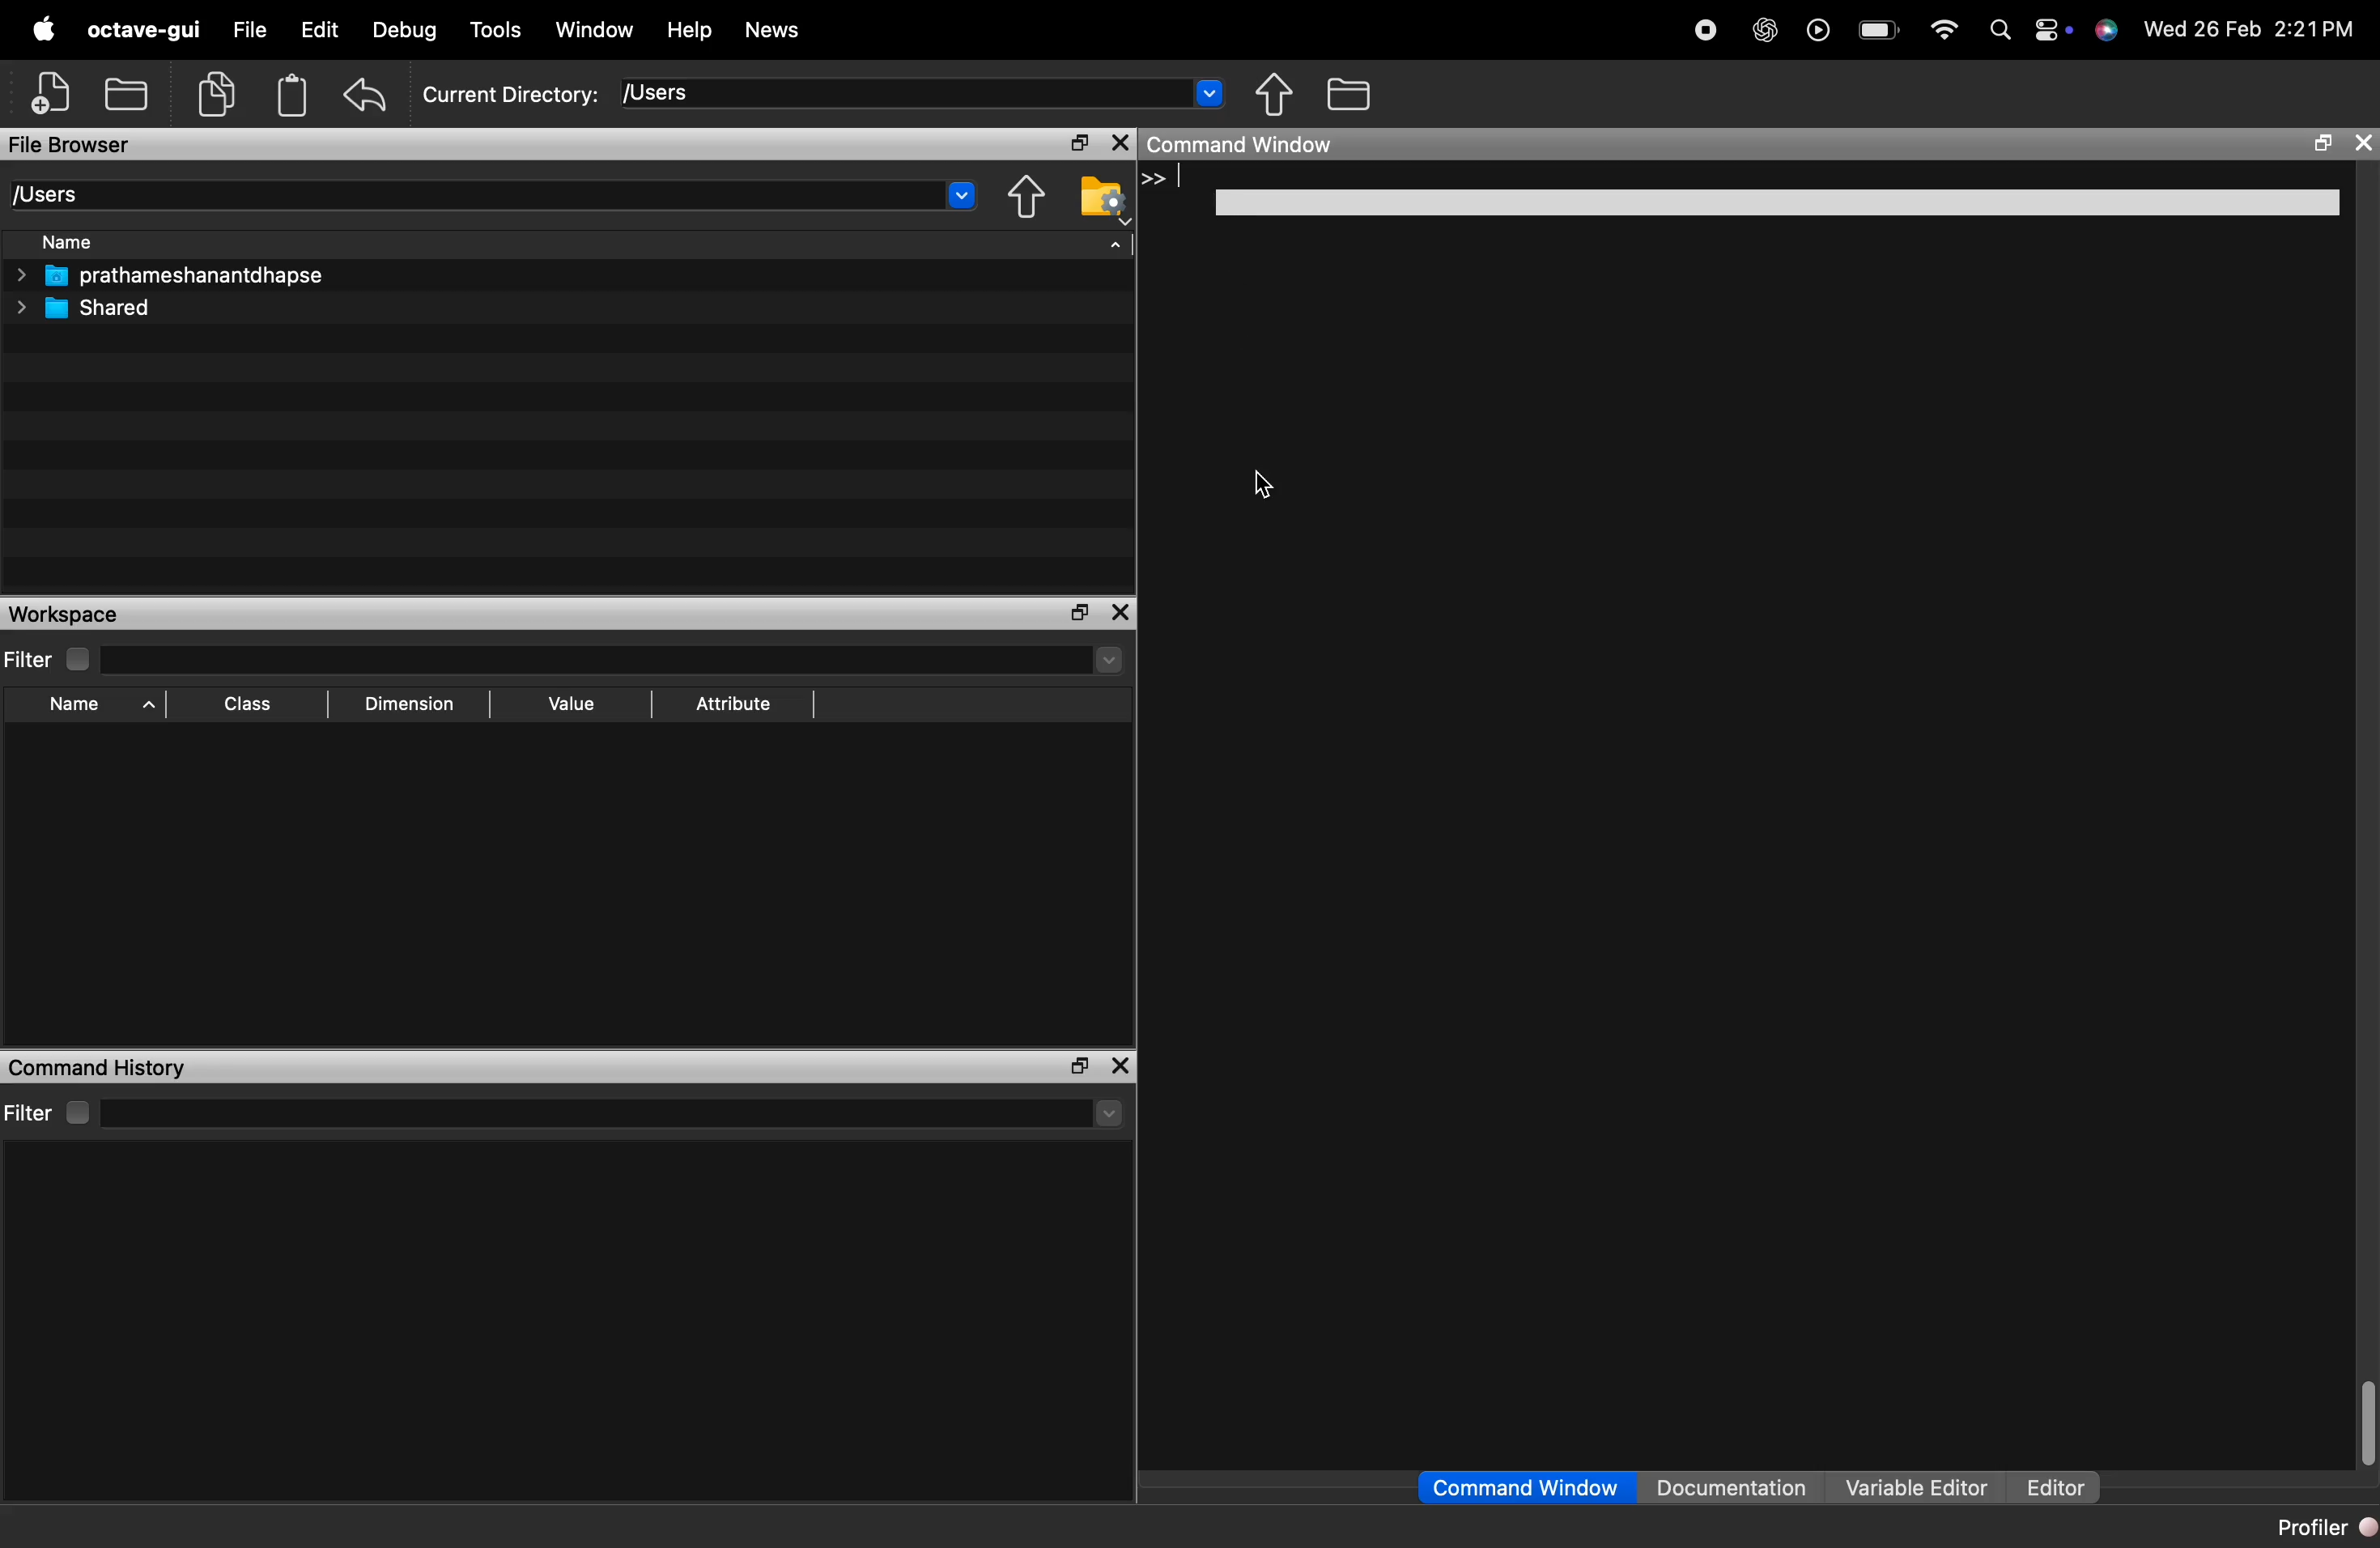 The height and width of the screenshot is (1548, 2380). Describe the element at coordinates (139, 31) in the screenshot. I see `octave-gui` at that location.